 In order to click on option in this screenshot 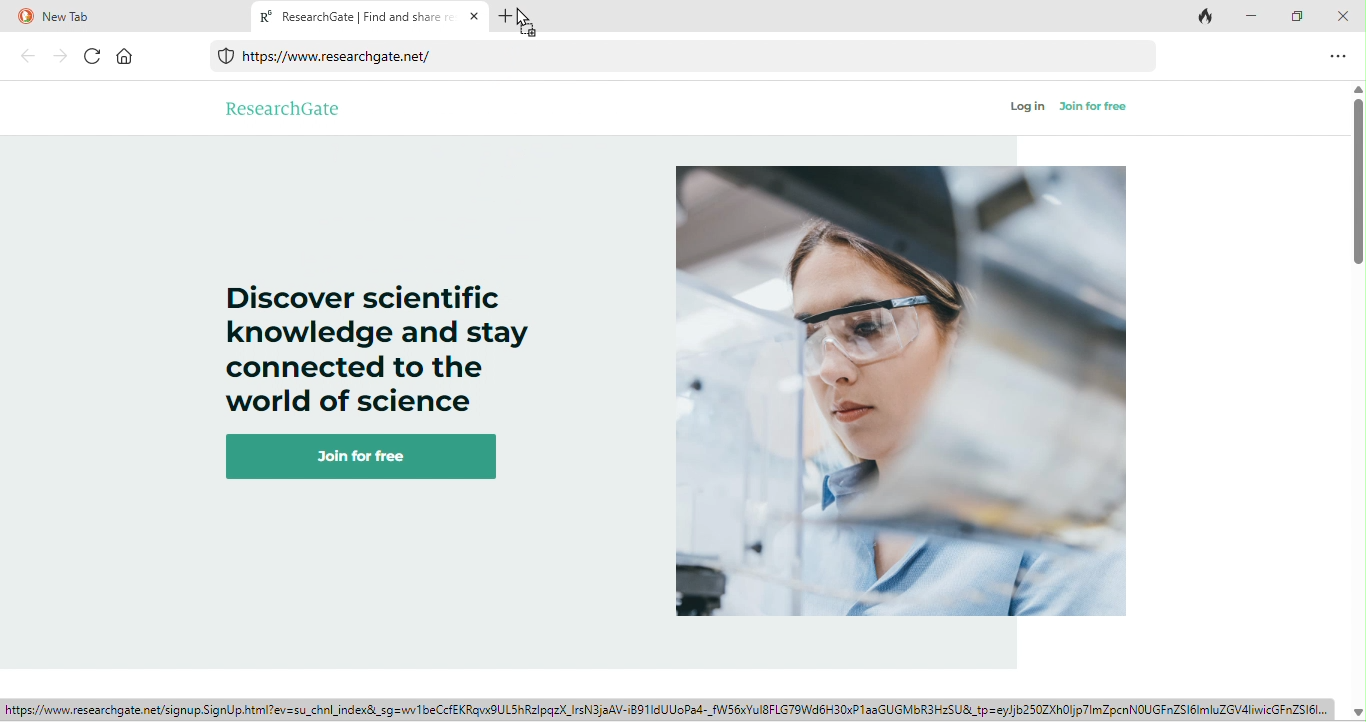, I will do `click(1337, 58)`.